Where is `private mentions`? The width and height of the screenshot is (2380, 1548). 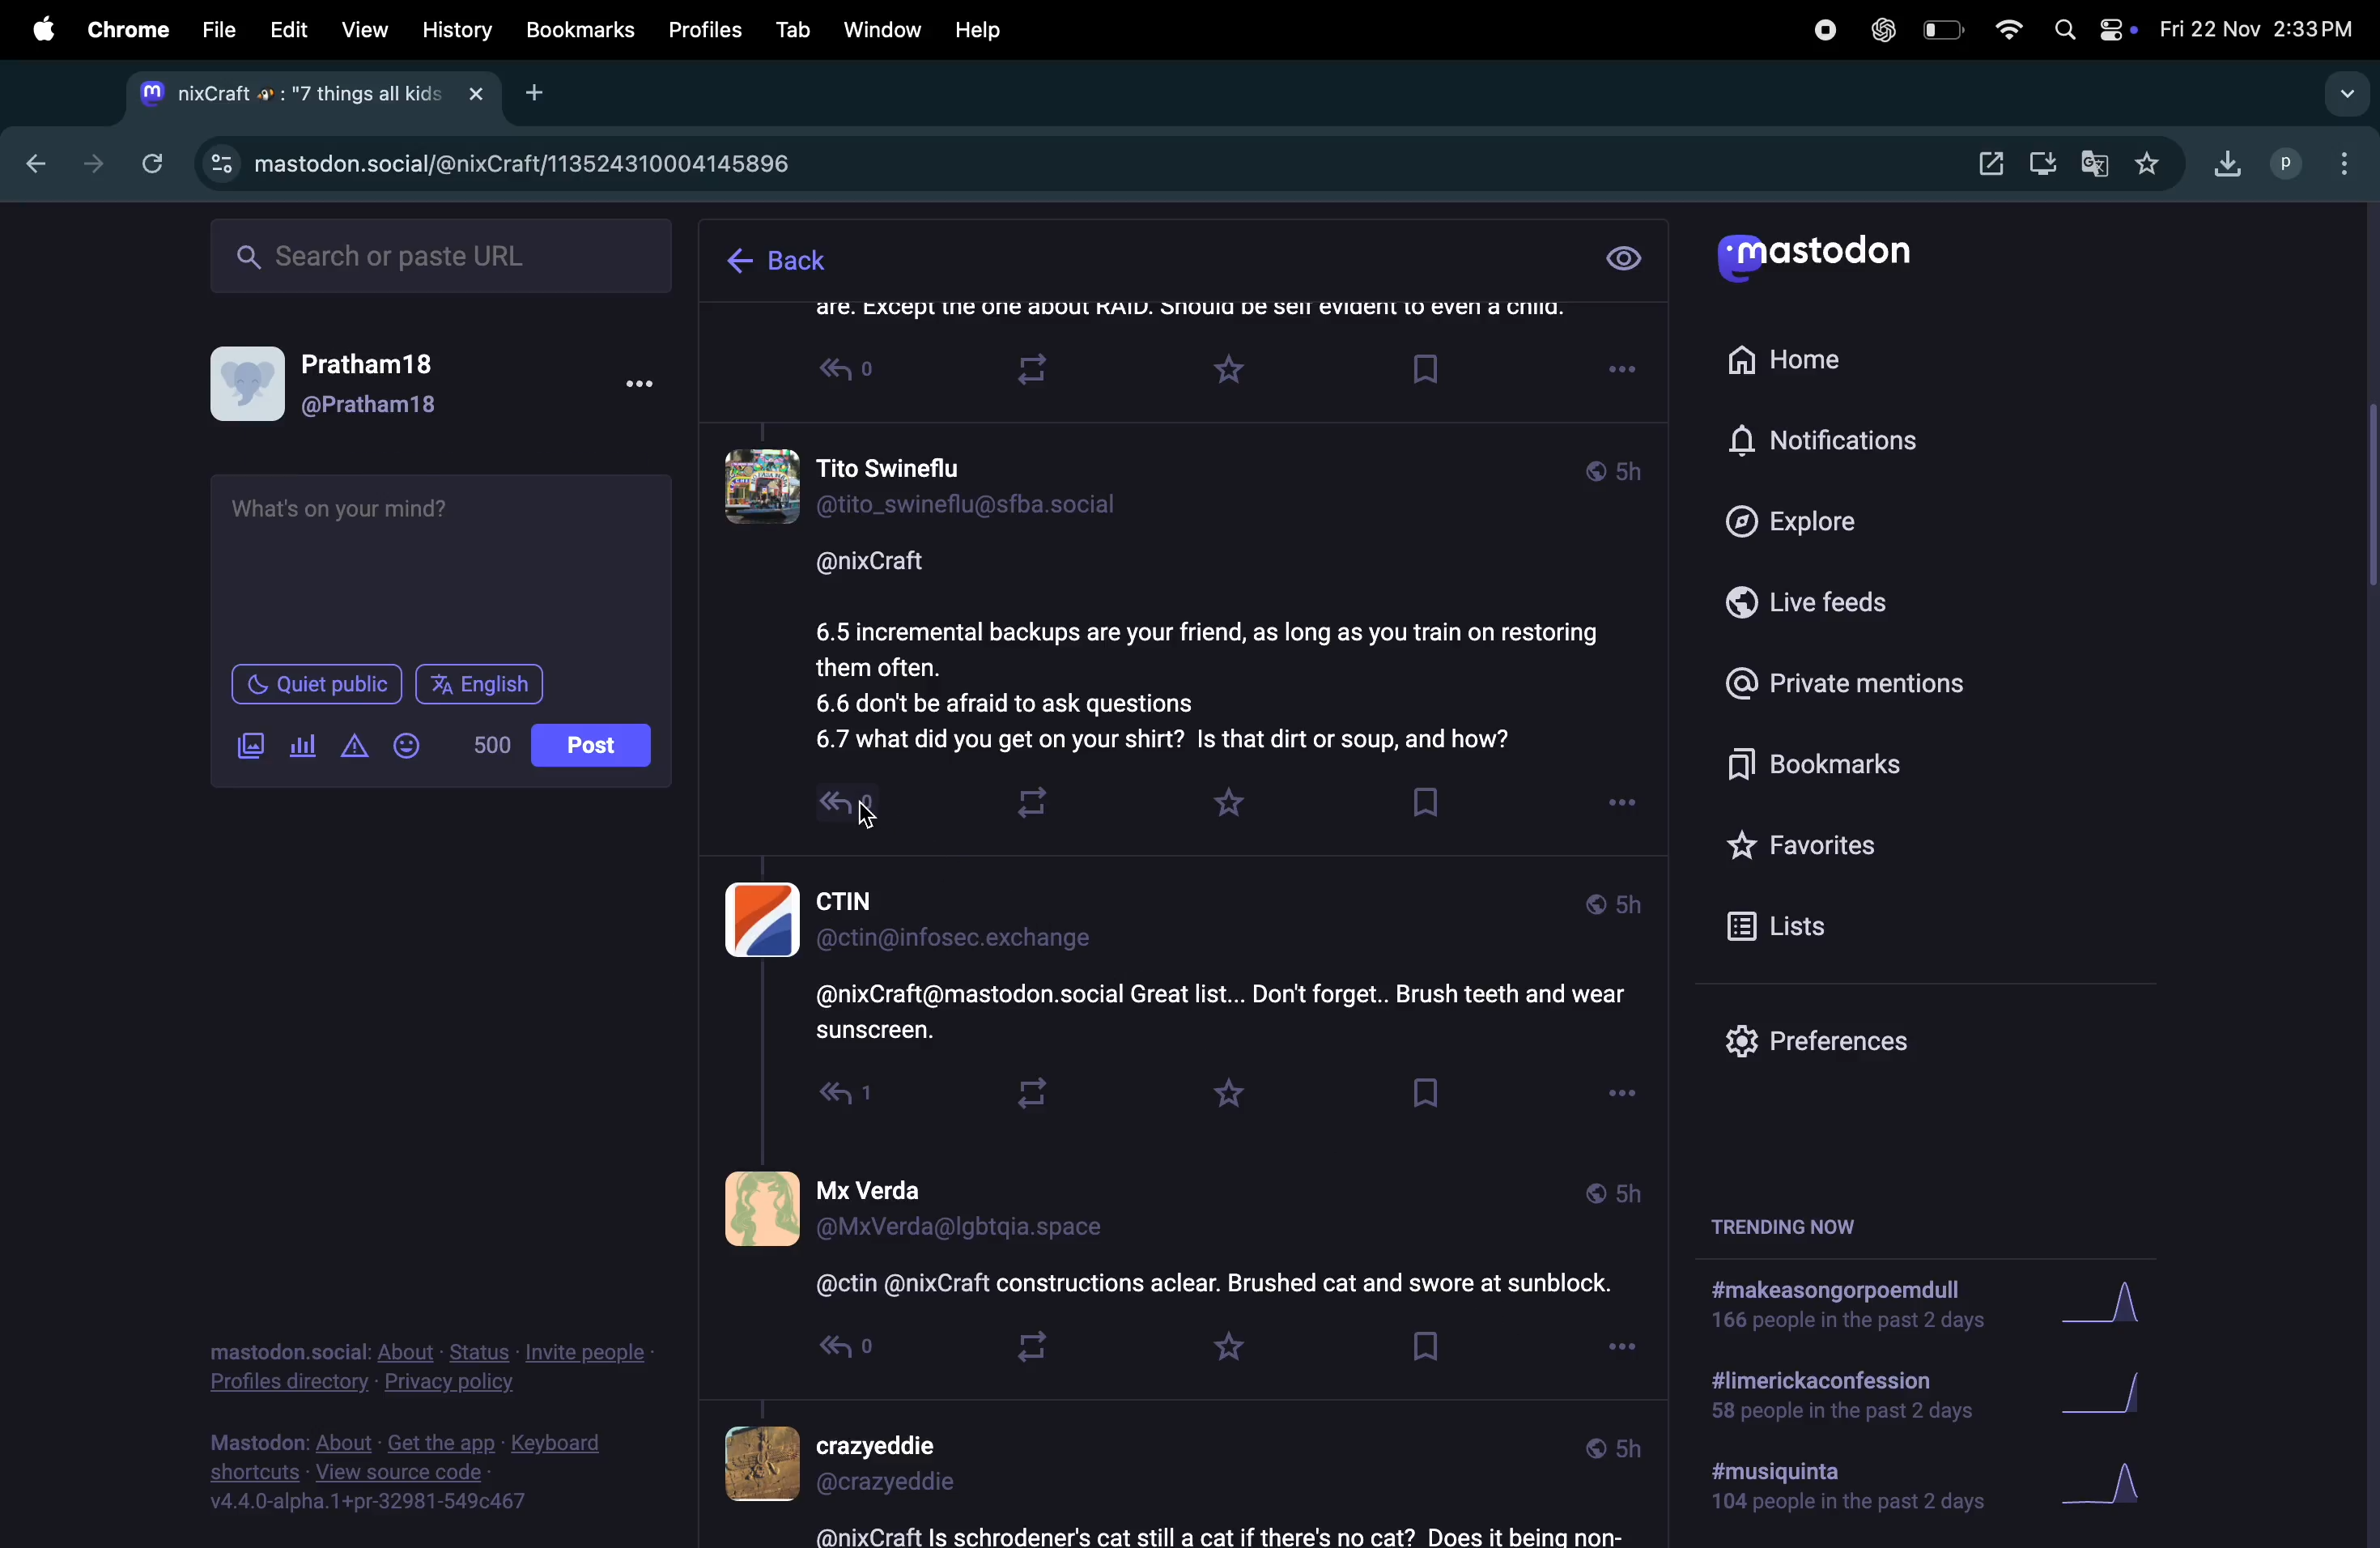 private mentions is located at coordinates (1869, 683).